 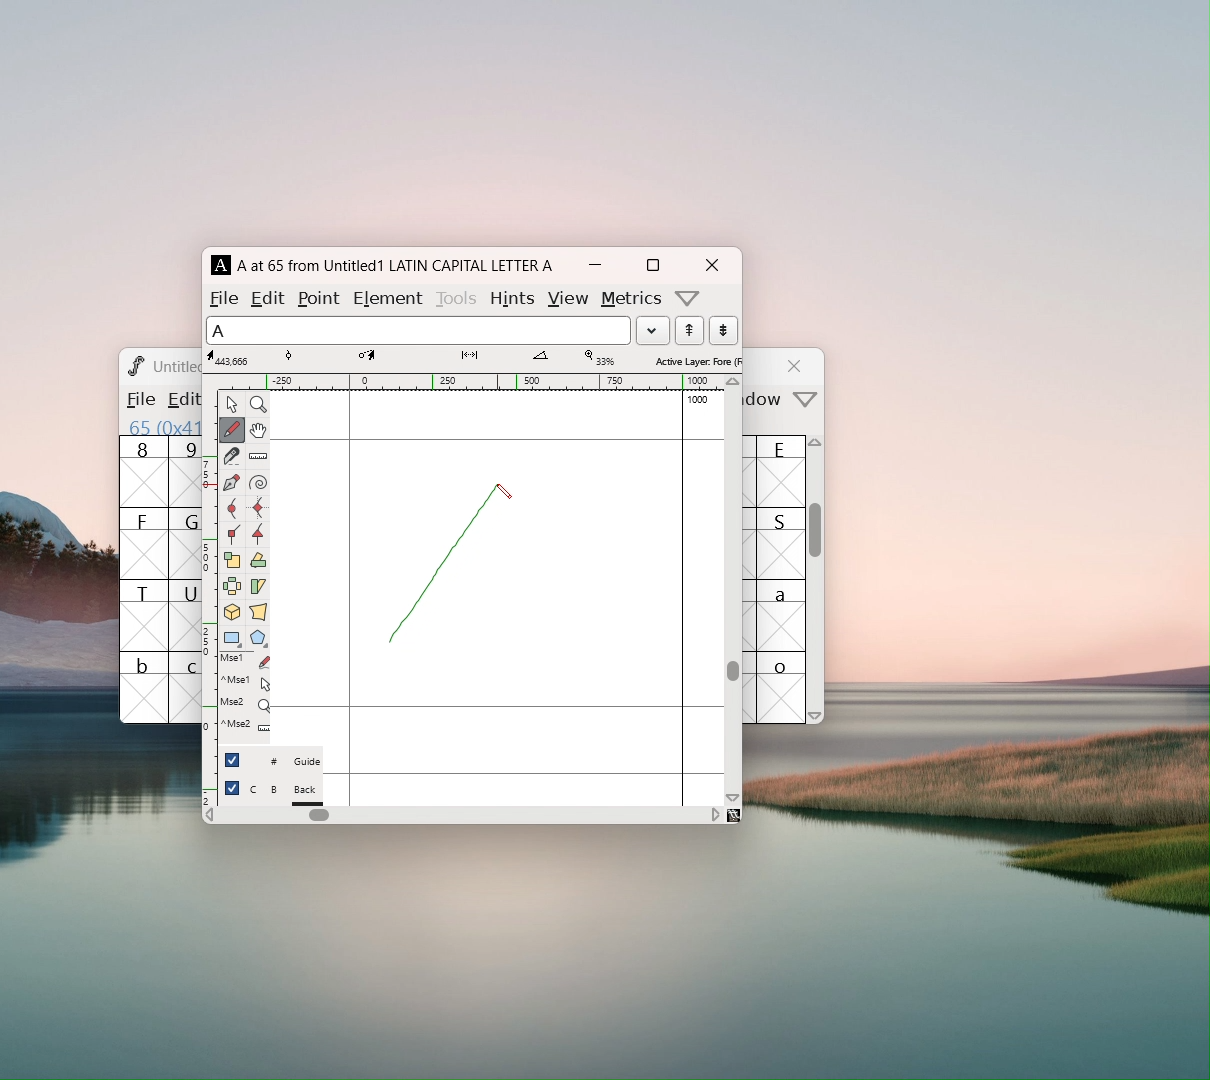 I want to click on more options, so click(x=806, y=401).